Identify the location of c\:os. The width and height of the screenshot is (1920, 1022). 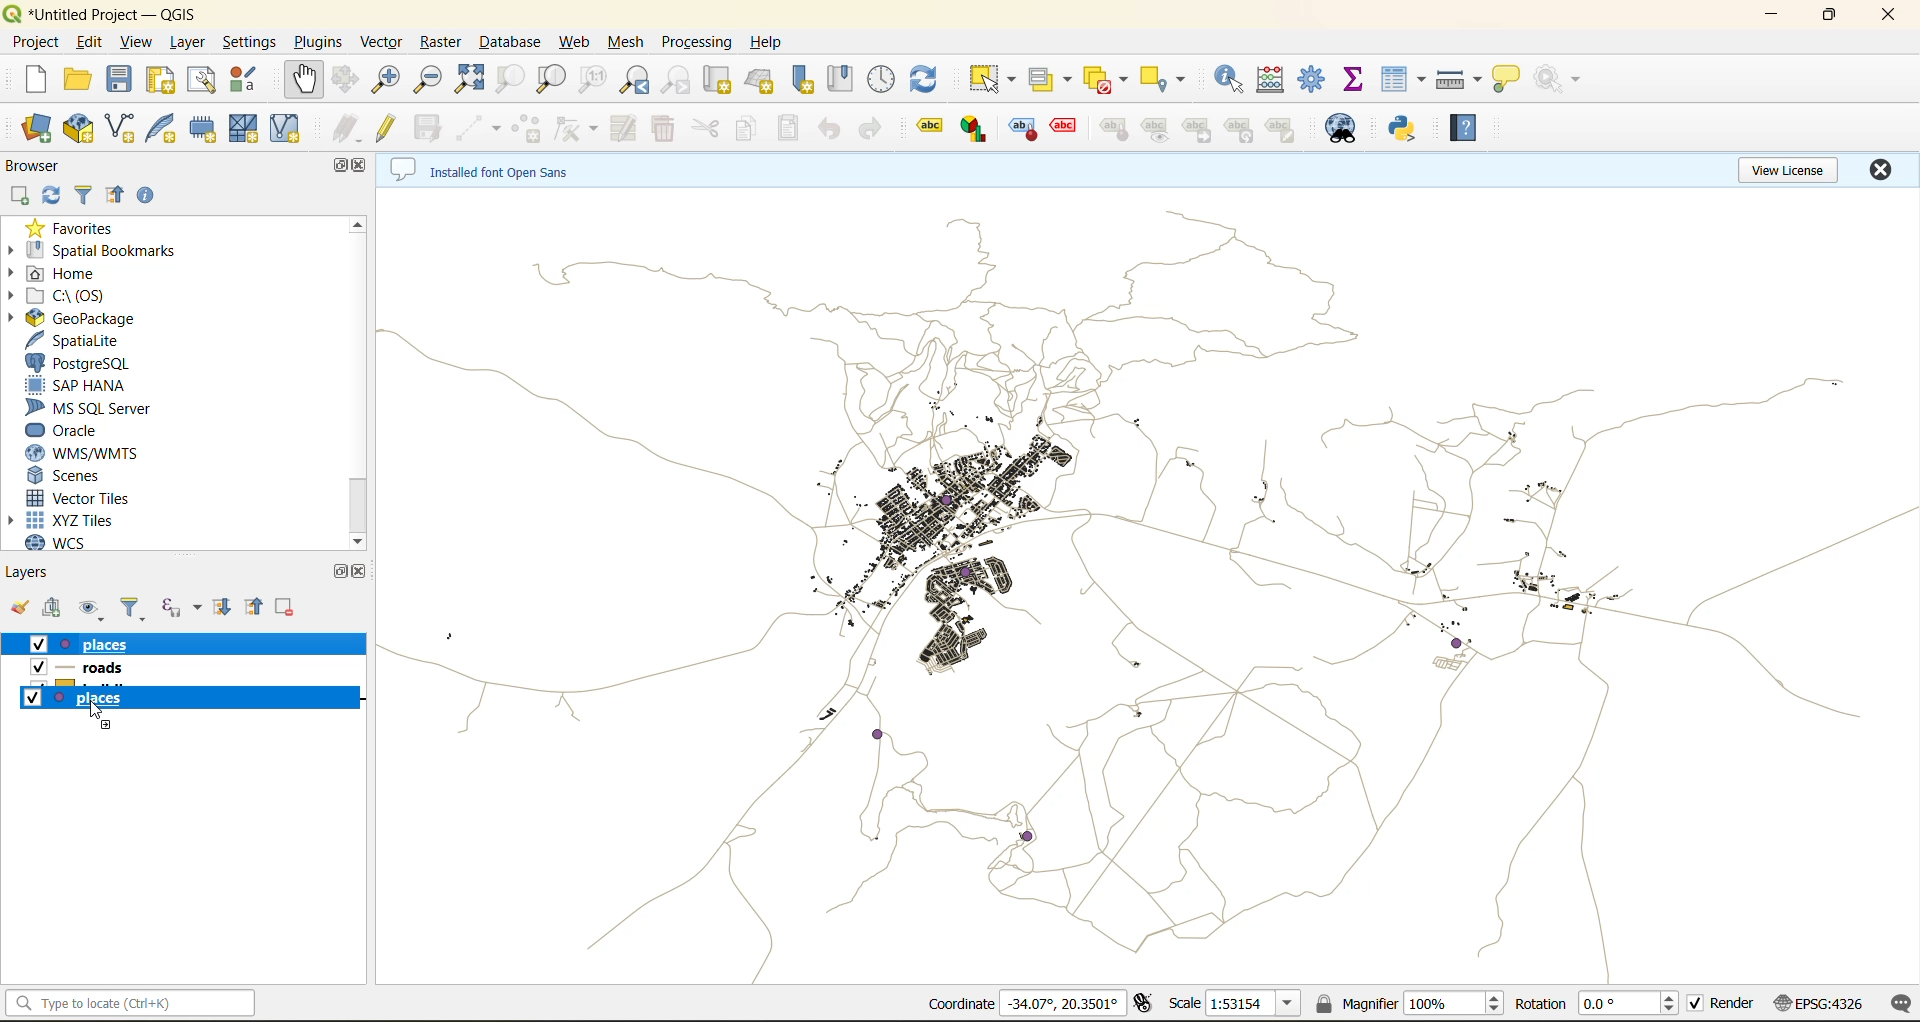
(84, 293).